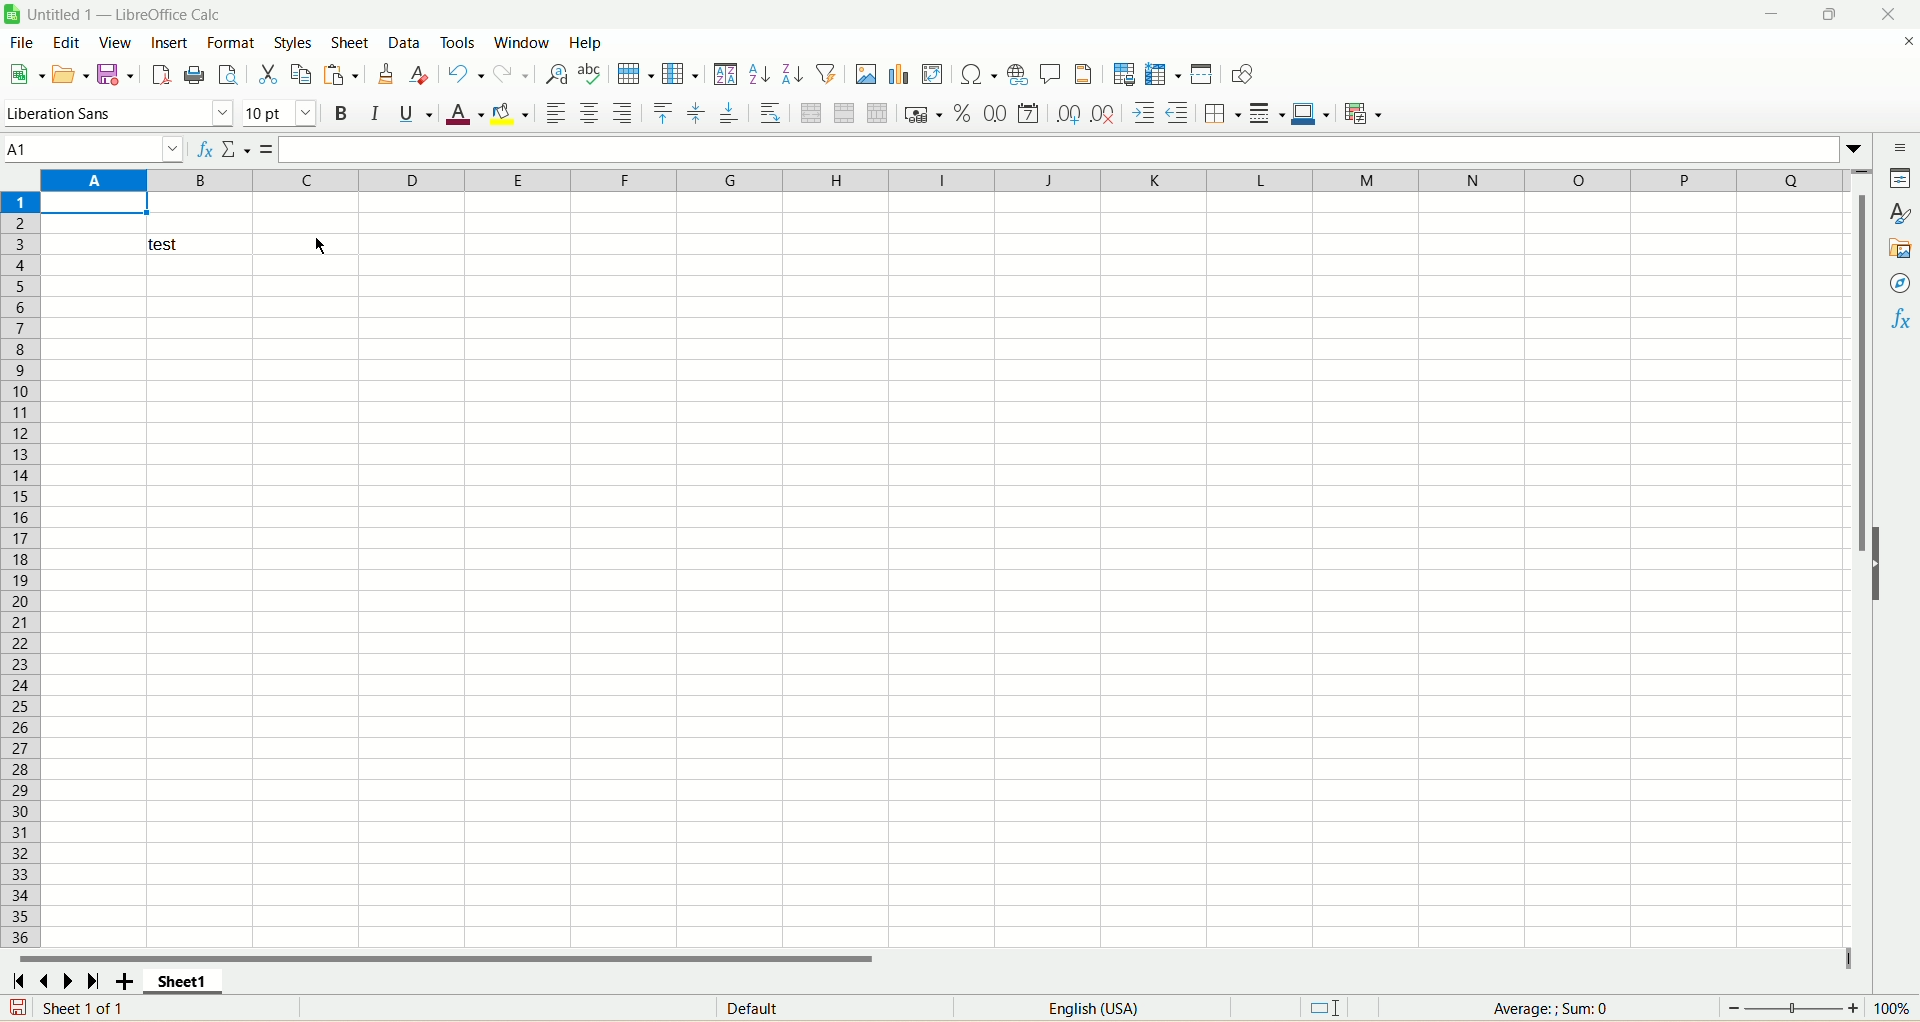  I want to click on save, so click(18, 1007).